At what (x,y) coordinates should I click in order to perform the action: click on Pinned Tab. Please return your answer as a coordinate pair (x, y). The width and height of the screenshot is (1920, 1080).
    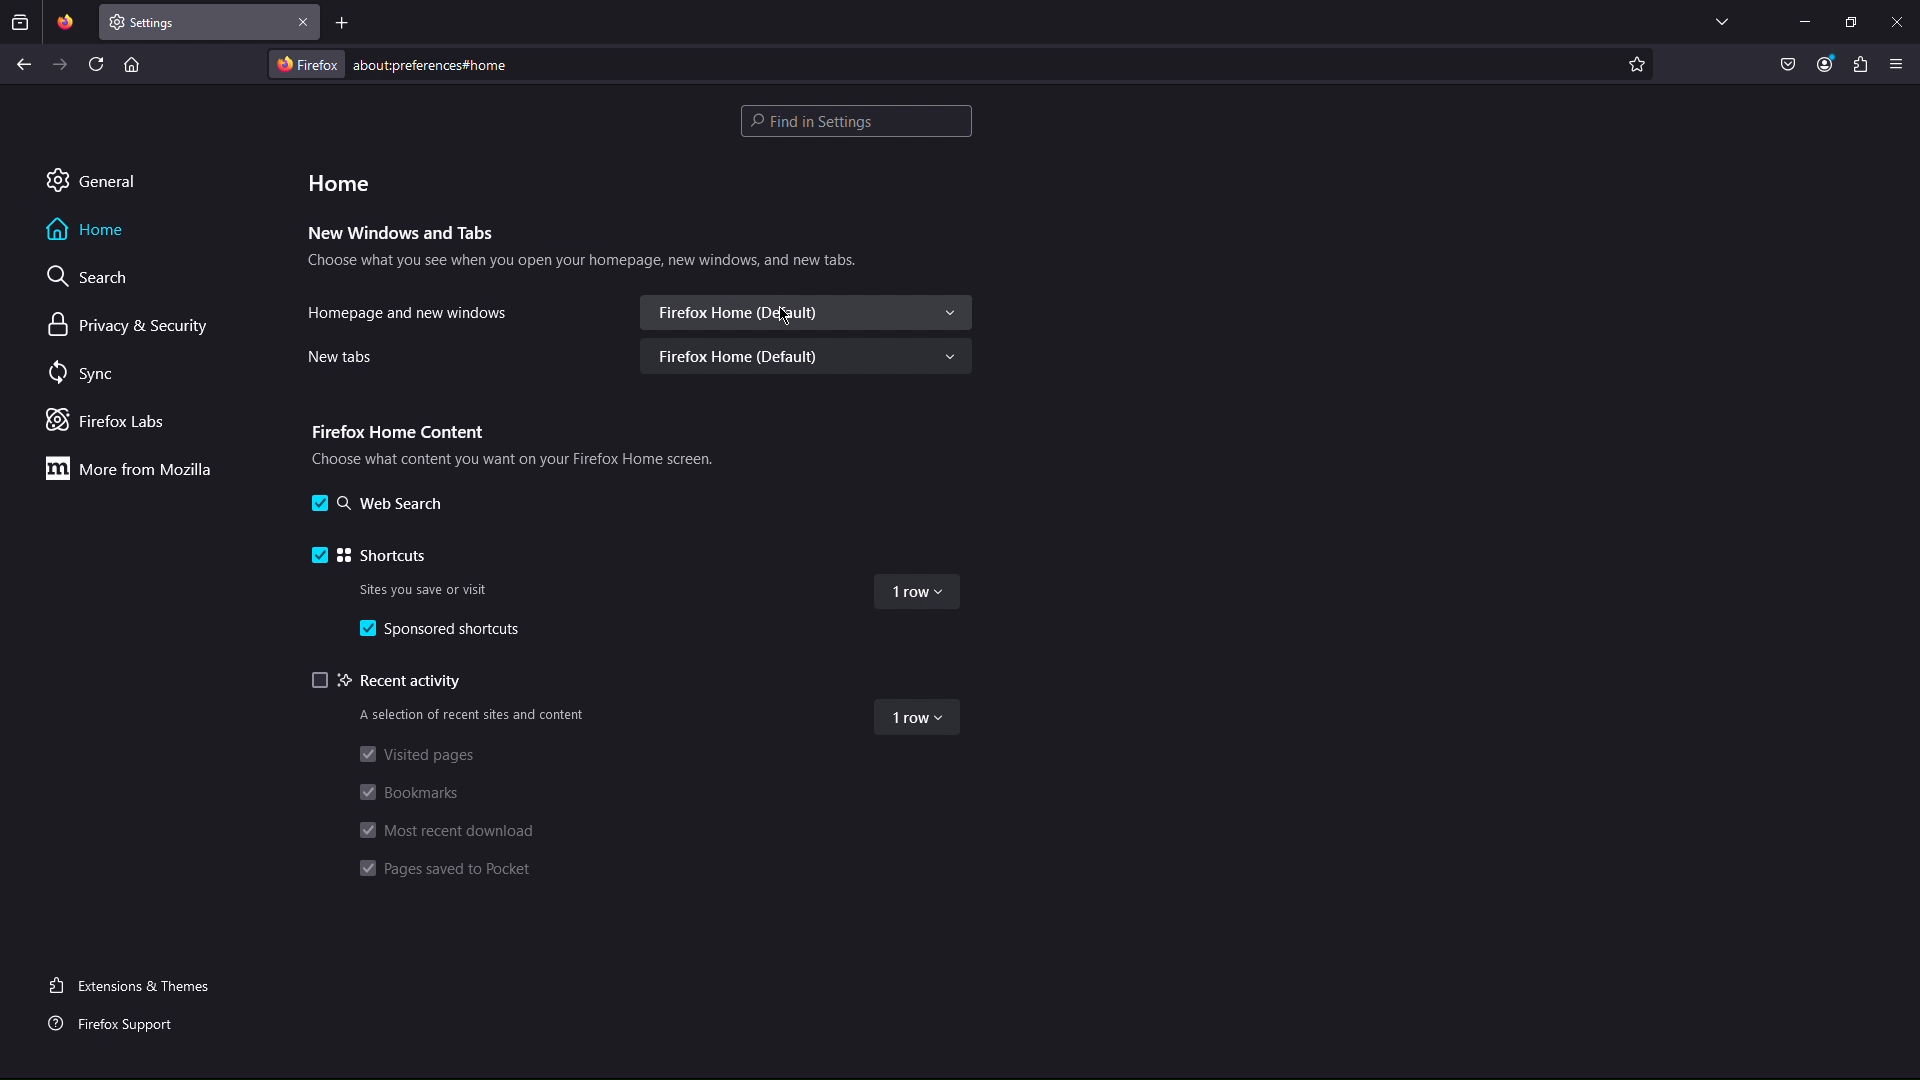
    Looking at the image, I should click on (65, 22).